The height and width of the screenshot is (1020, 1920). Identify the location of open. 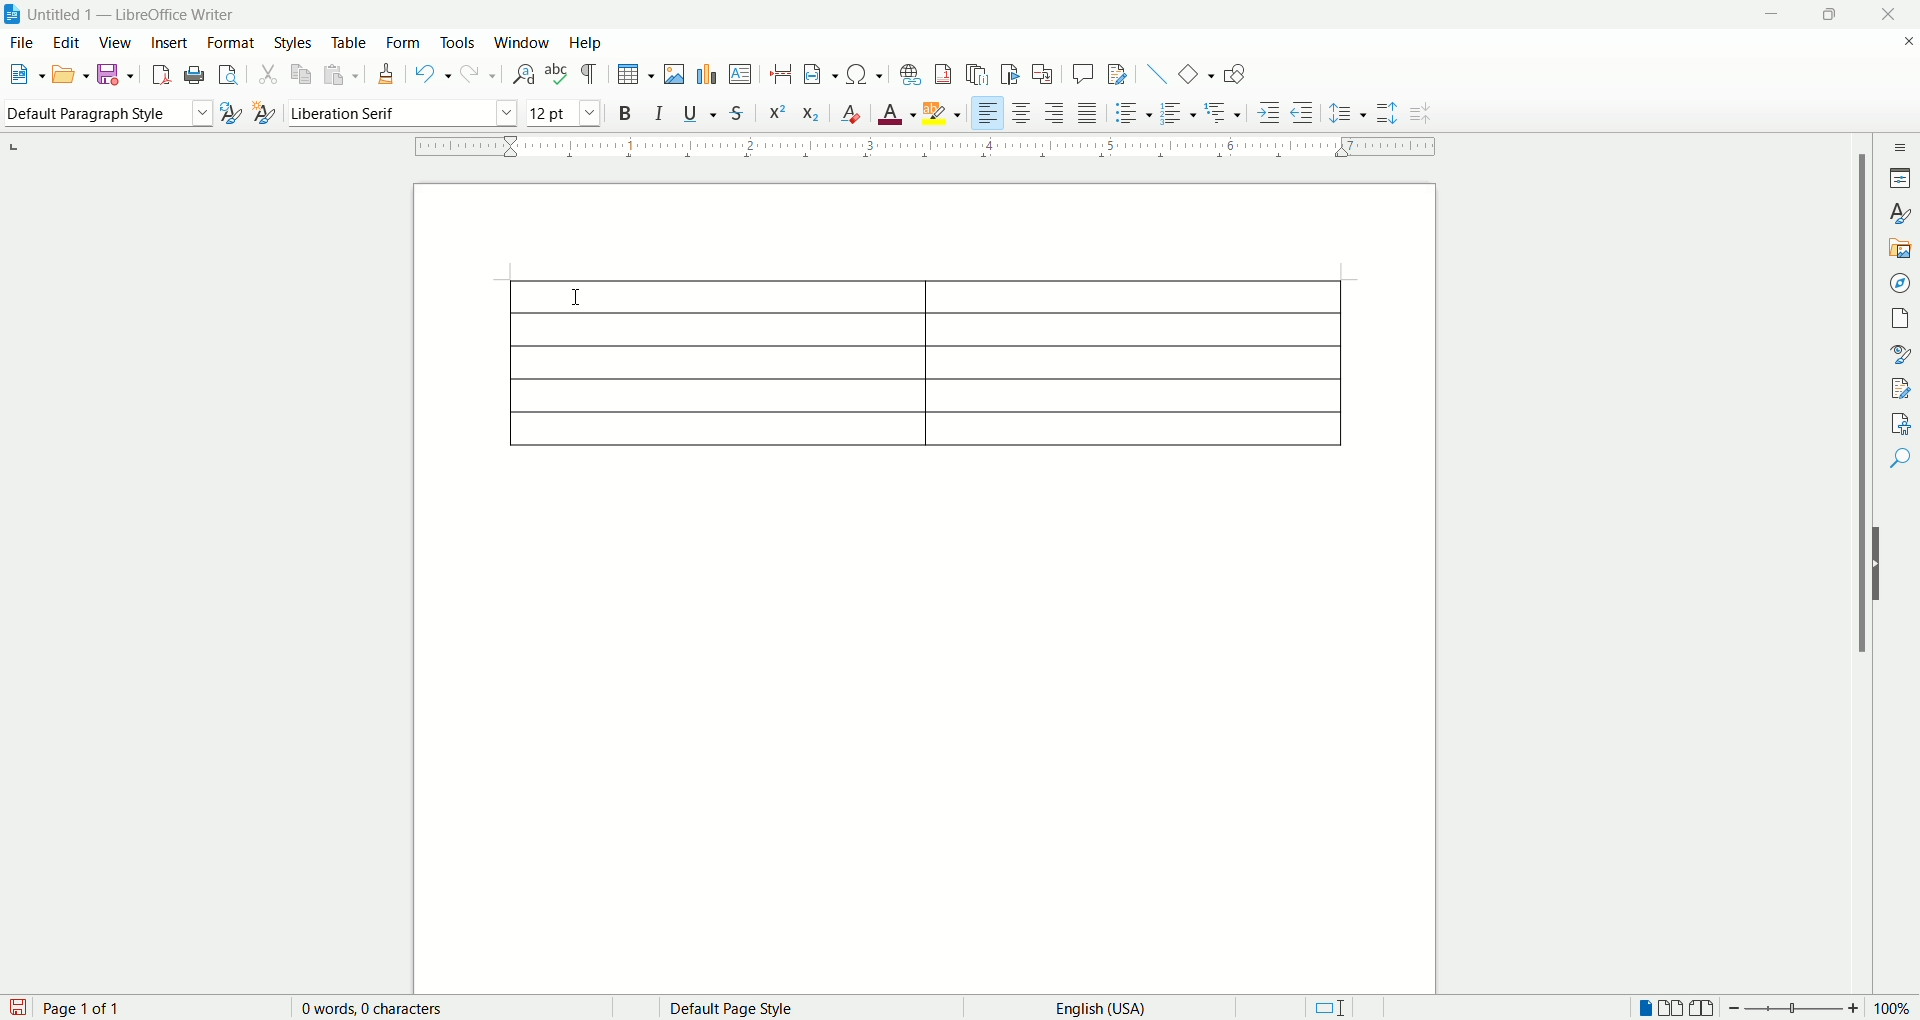
(70, 73).